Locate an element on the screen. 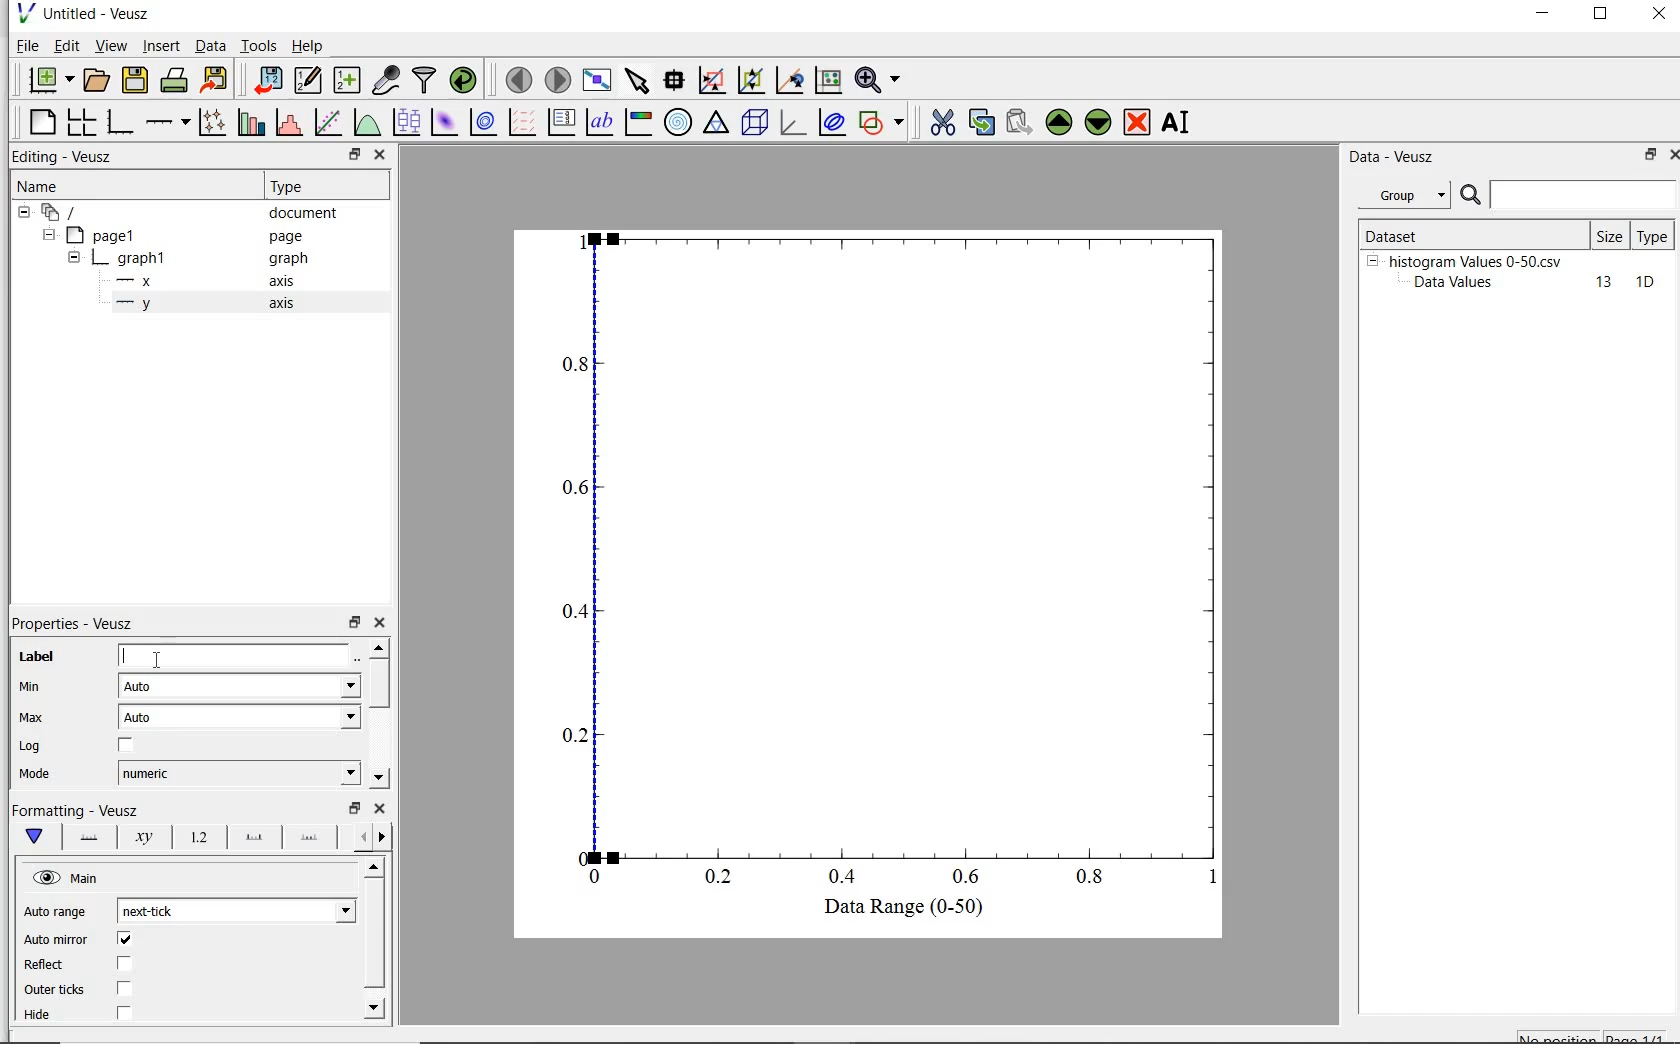  arrange graphs in a grid  is located at coordinates (84, 119).